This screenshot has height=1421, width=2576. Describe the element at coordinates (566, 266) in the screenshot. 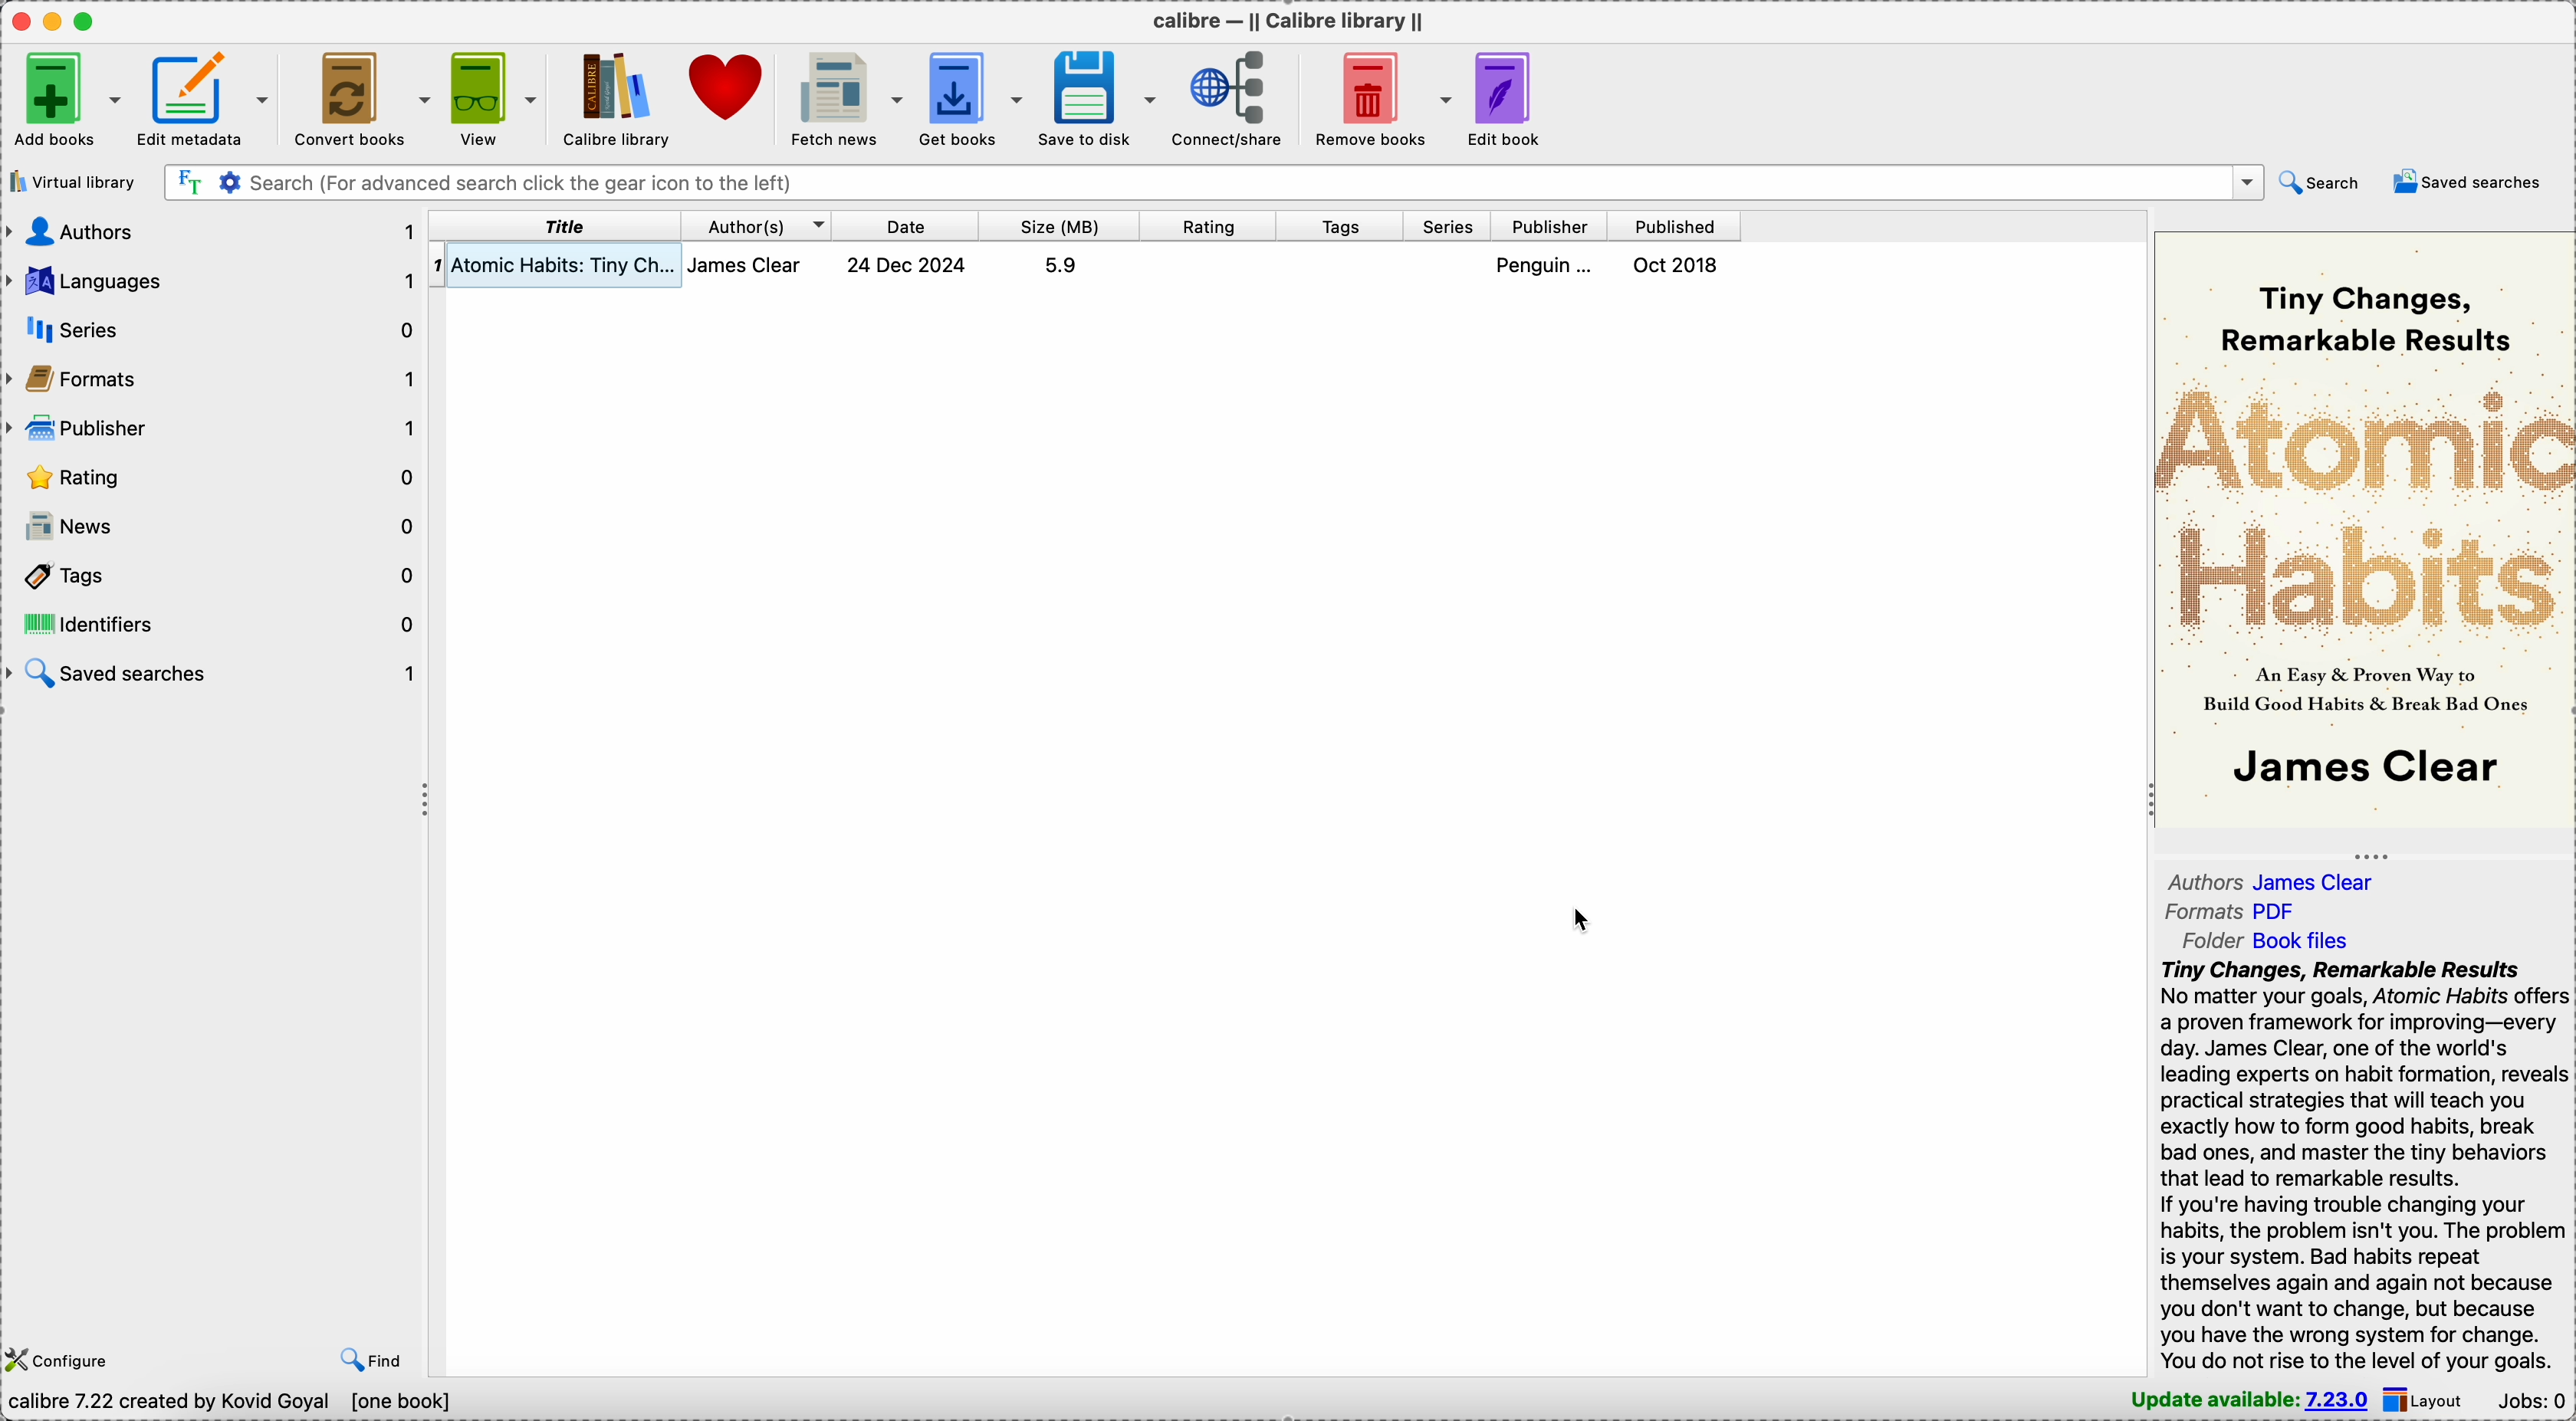

I see `atomic habits: Tiny changes, remarkable results` at that location.